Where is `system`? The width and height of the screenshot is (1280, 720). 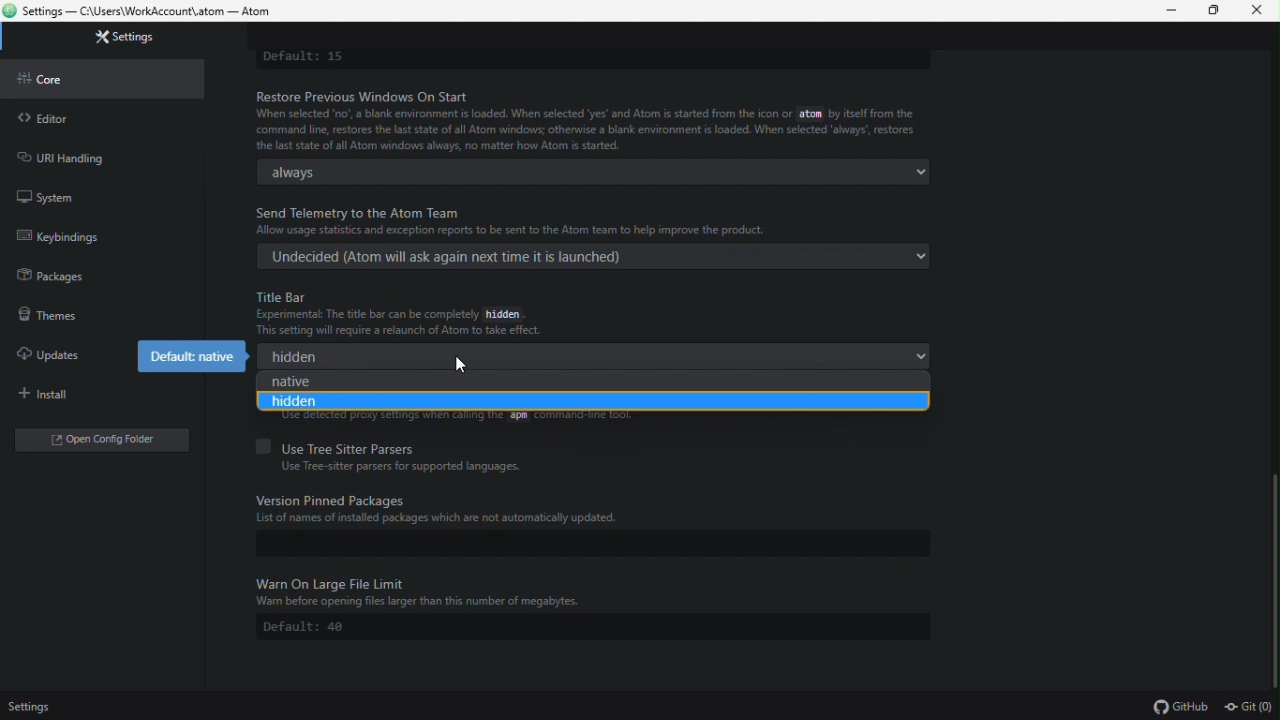
system is located at coordinates (98, 195).